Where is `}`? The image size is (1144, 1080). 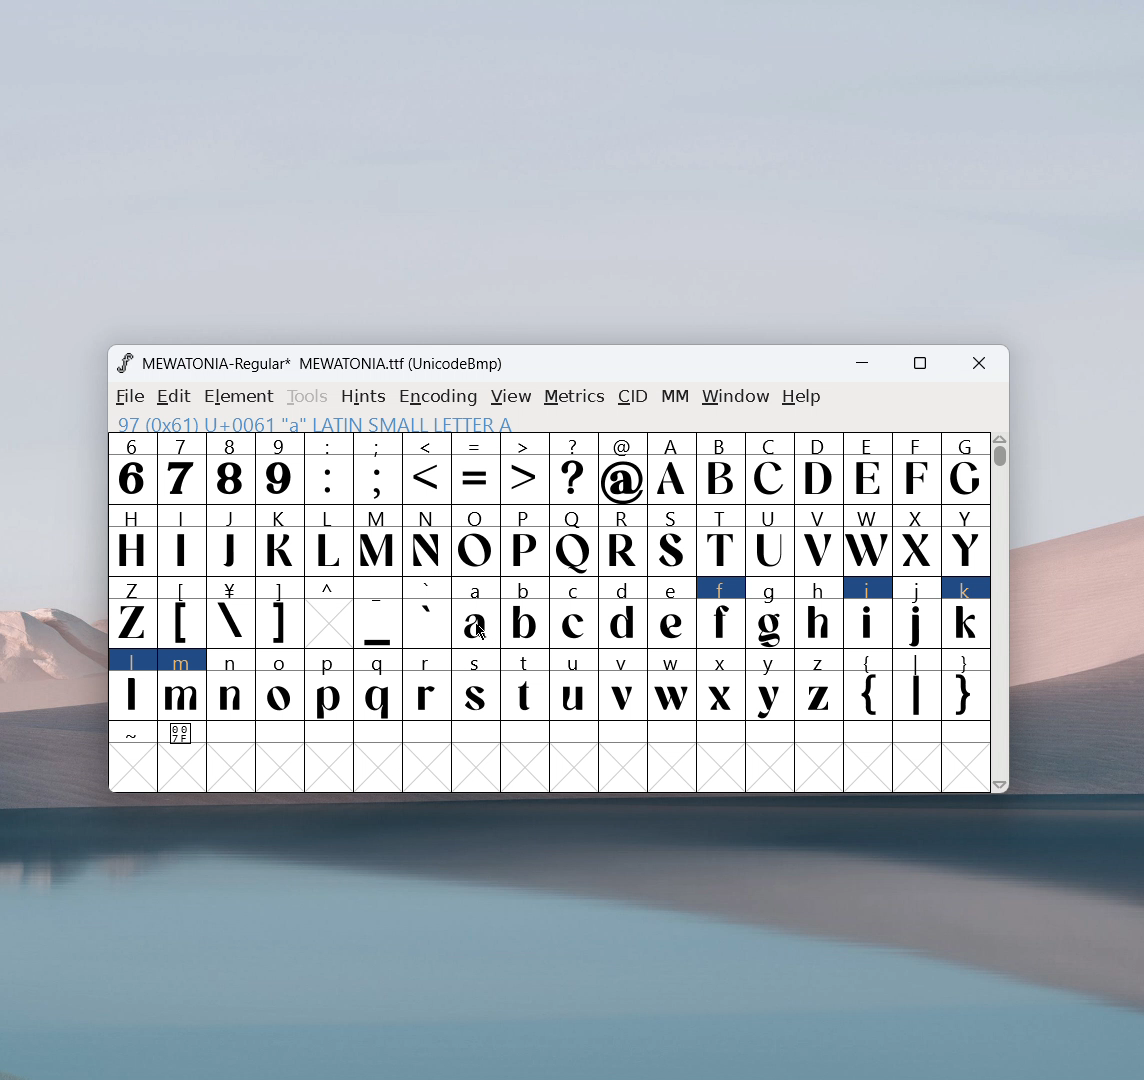
} is located at coordinates (967, 687).